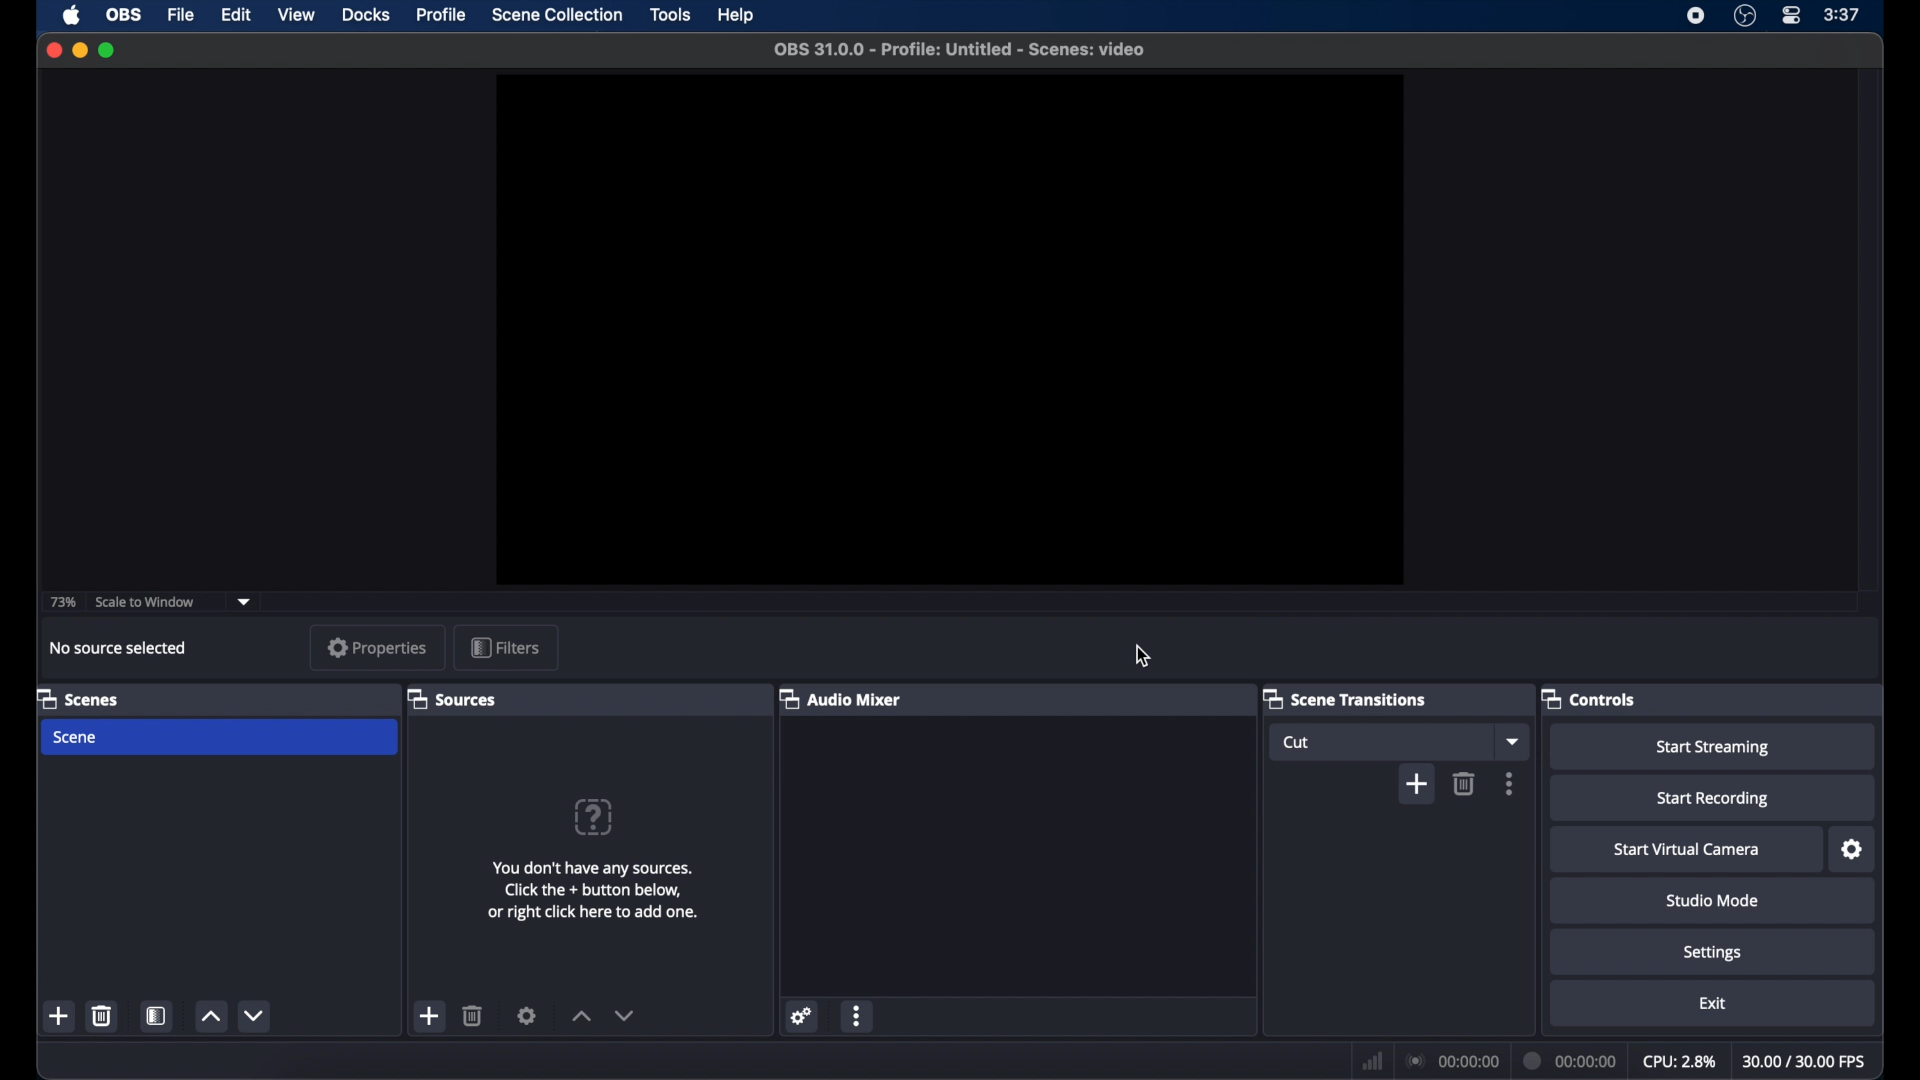 Image resolution: width=1920 pixels, height=1080 pixels. Describe the element at coordinates (1346, 698) in the screenshot. I see `scene transitions` at that location.